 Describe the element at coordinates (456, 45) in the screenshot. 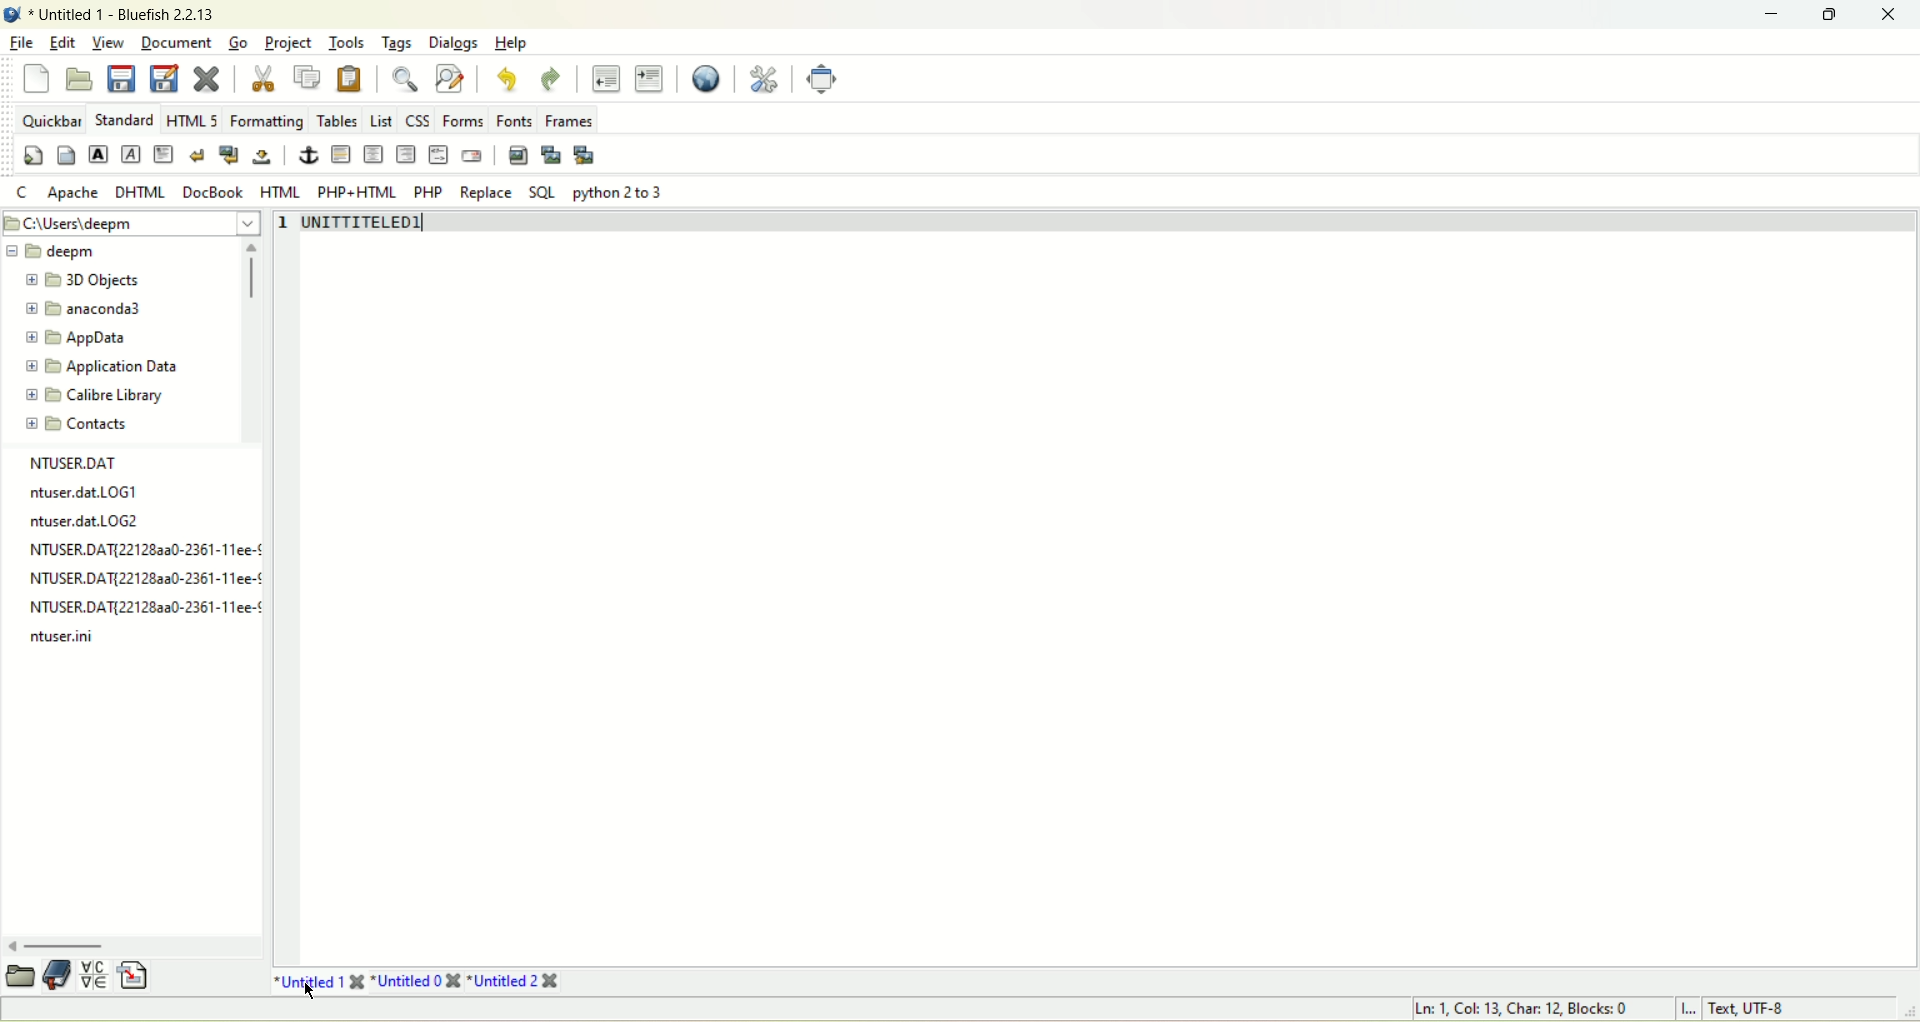

I see `Dialogs` at that location.